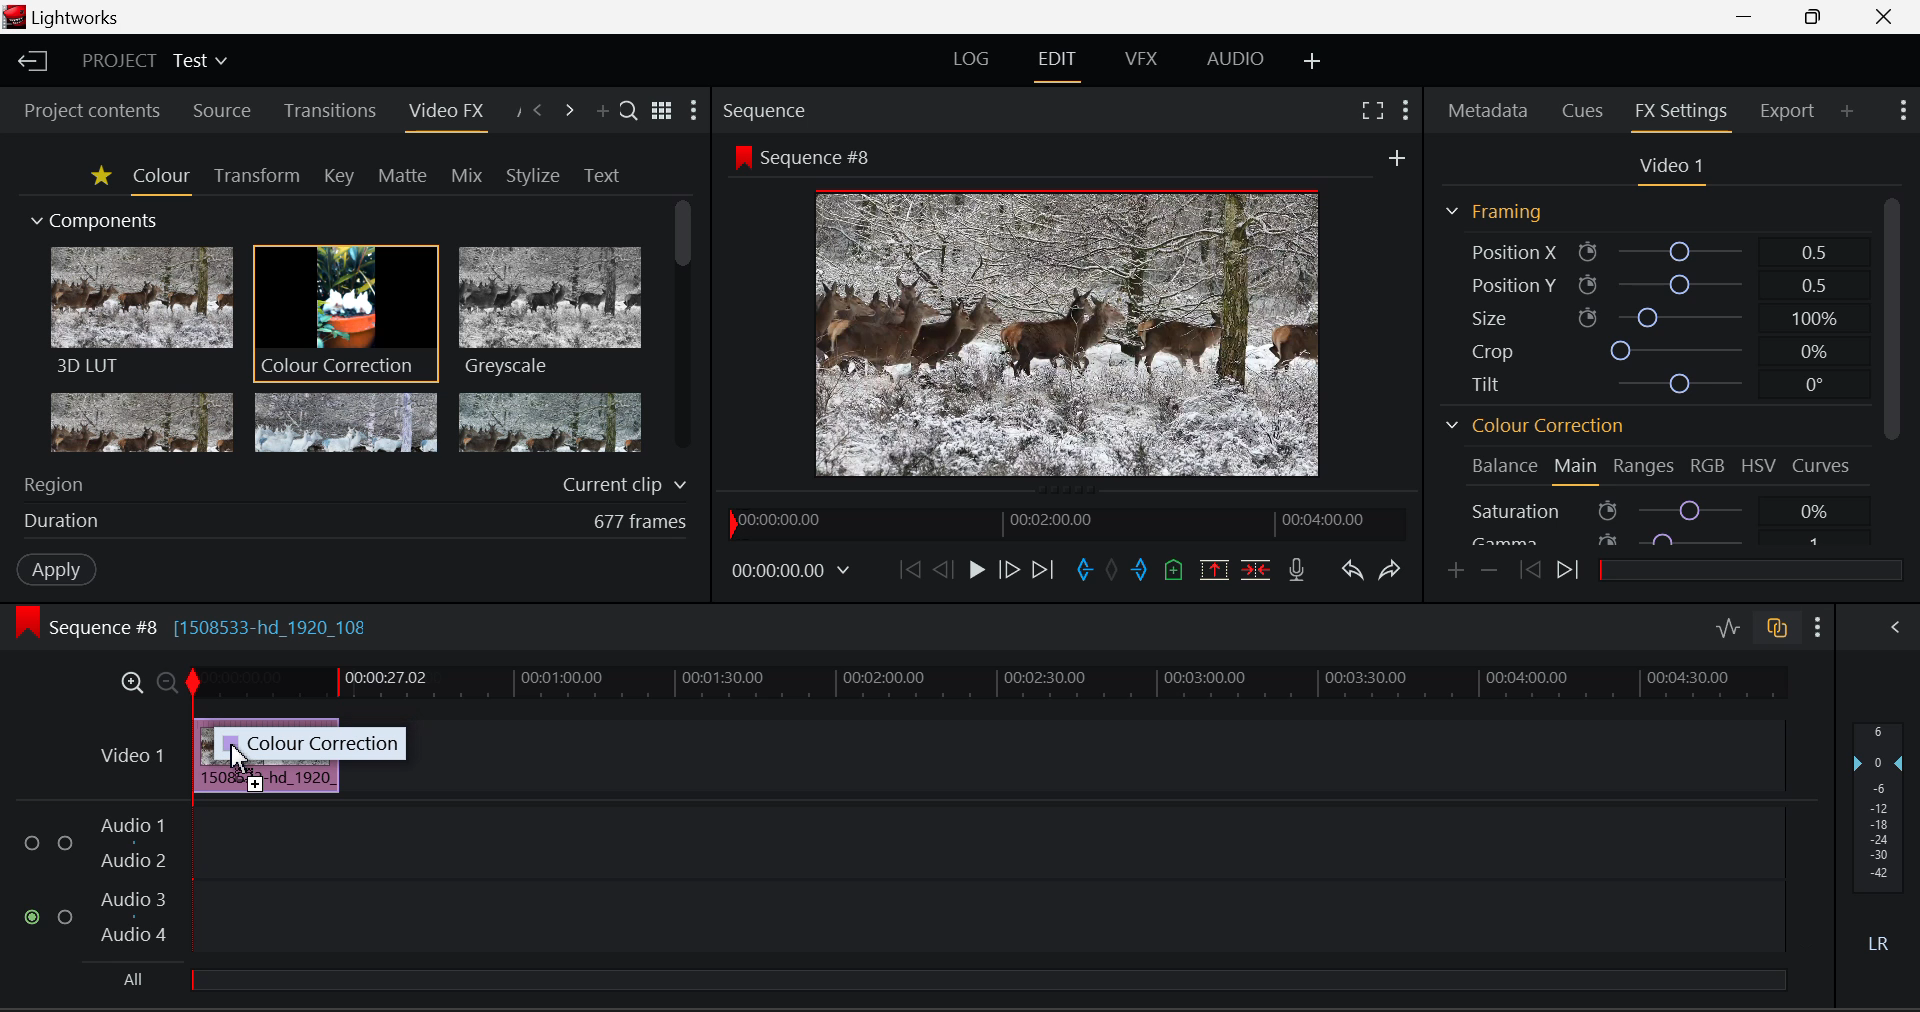 The height and width of the screenshot is (1012, 1920). Describe the element at coordinates (143, 422) in the screenshot. I see `Glow` at that location.